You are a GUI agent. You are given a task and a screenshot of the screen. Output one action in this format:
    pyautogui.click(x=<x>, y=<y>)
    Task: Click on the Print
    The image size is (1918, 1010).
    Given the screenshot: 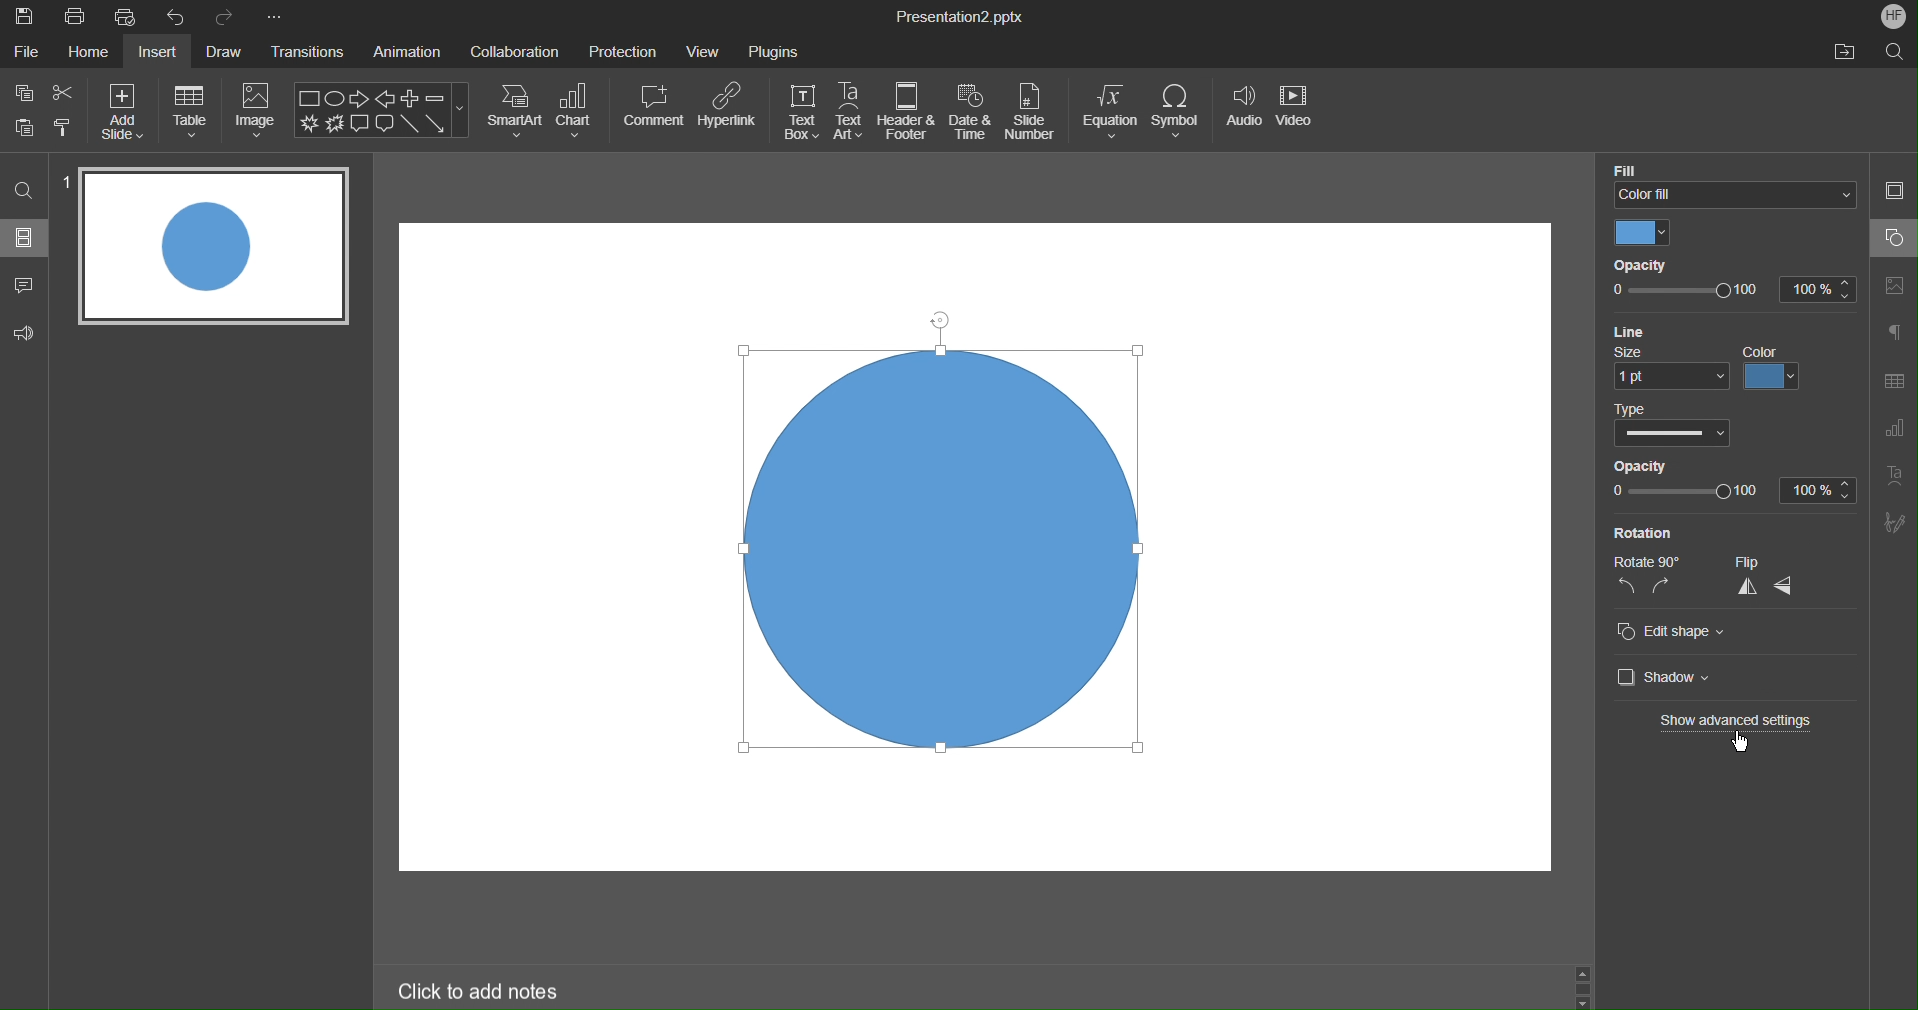 What is the action you would take?
    pyautogui.click(x=75, y=18)
    